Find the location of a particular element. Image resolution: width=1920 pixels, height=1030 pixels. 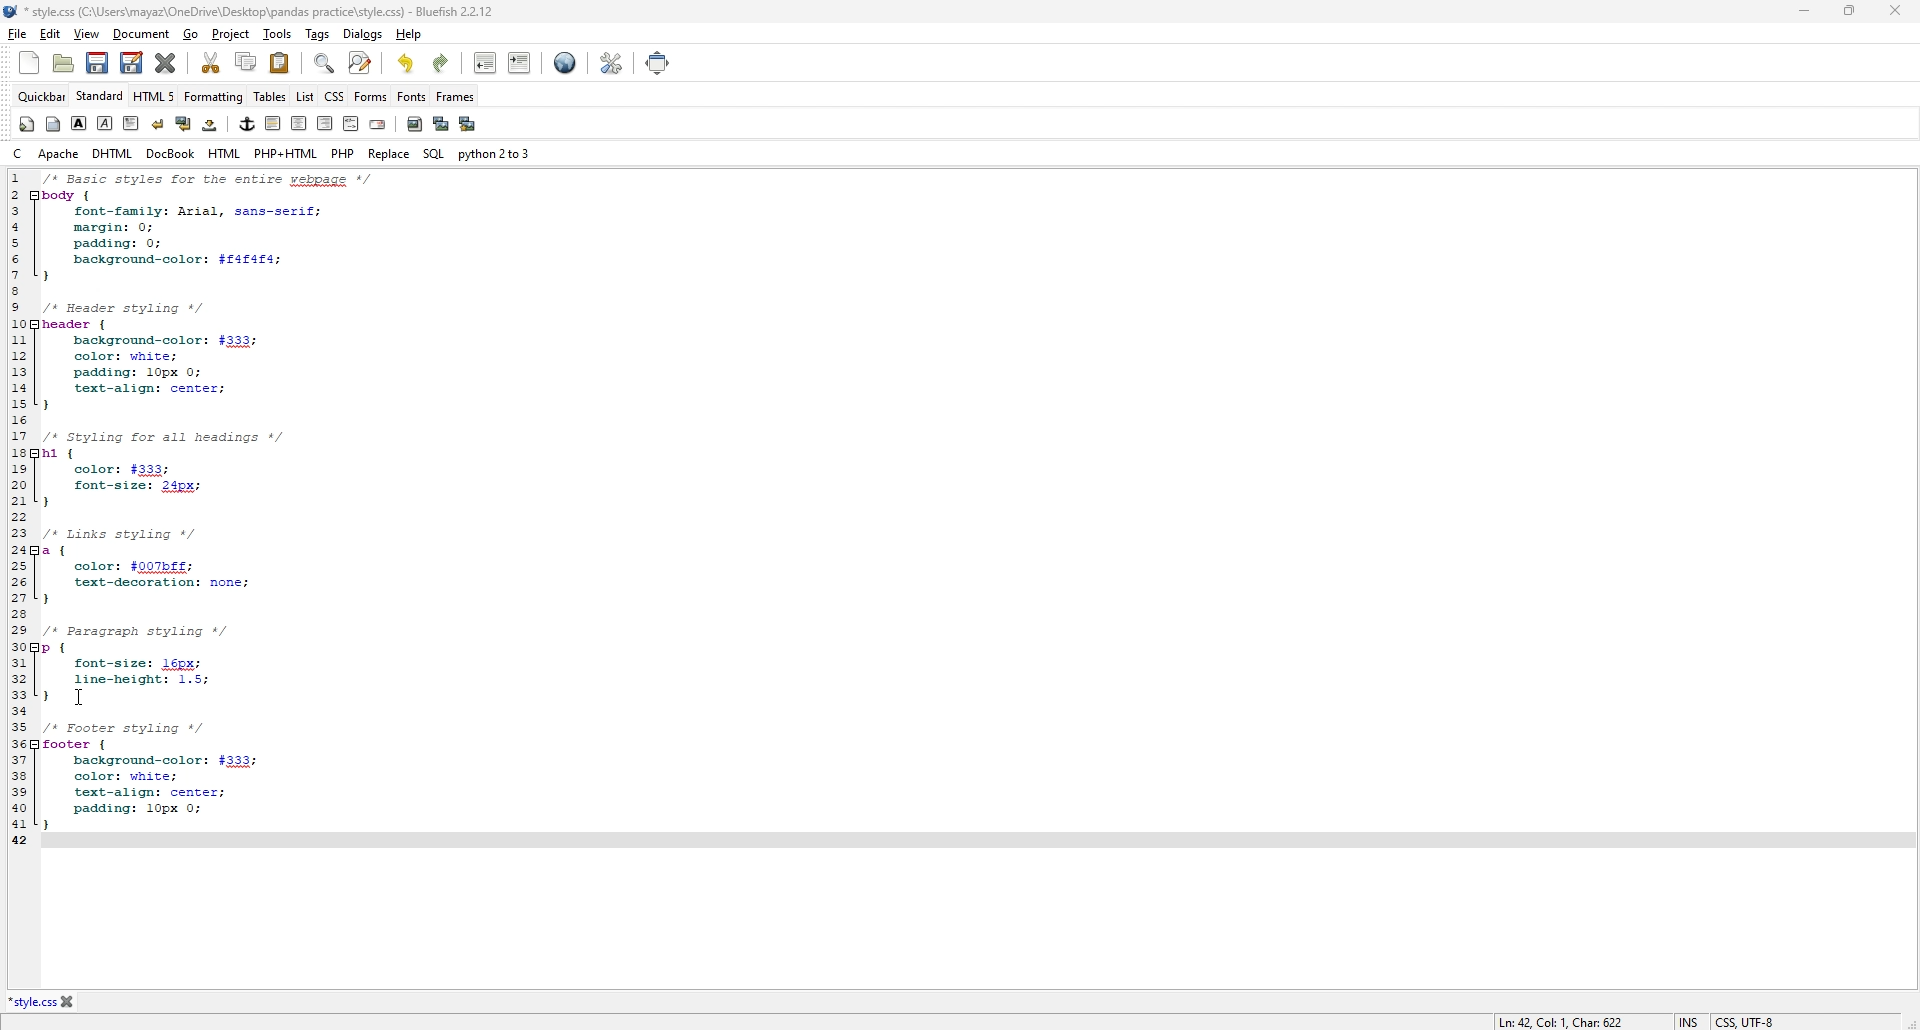

cursor is located at coordinates (81, 698).